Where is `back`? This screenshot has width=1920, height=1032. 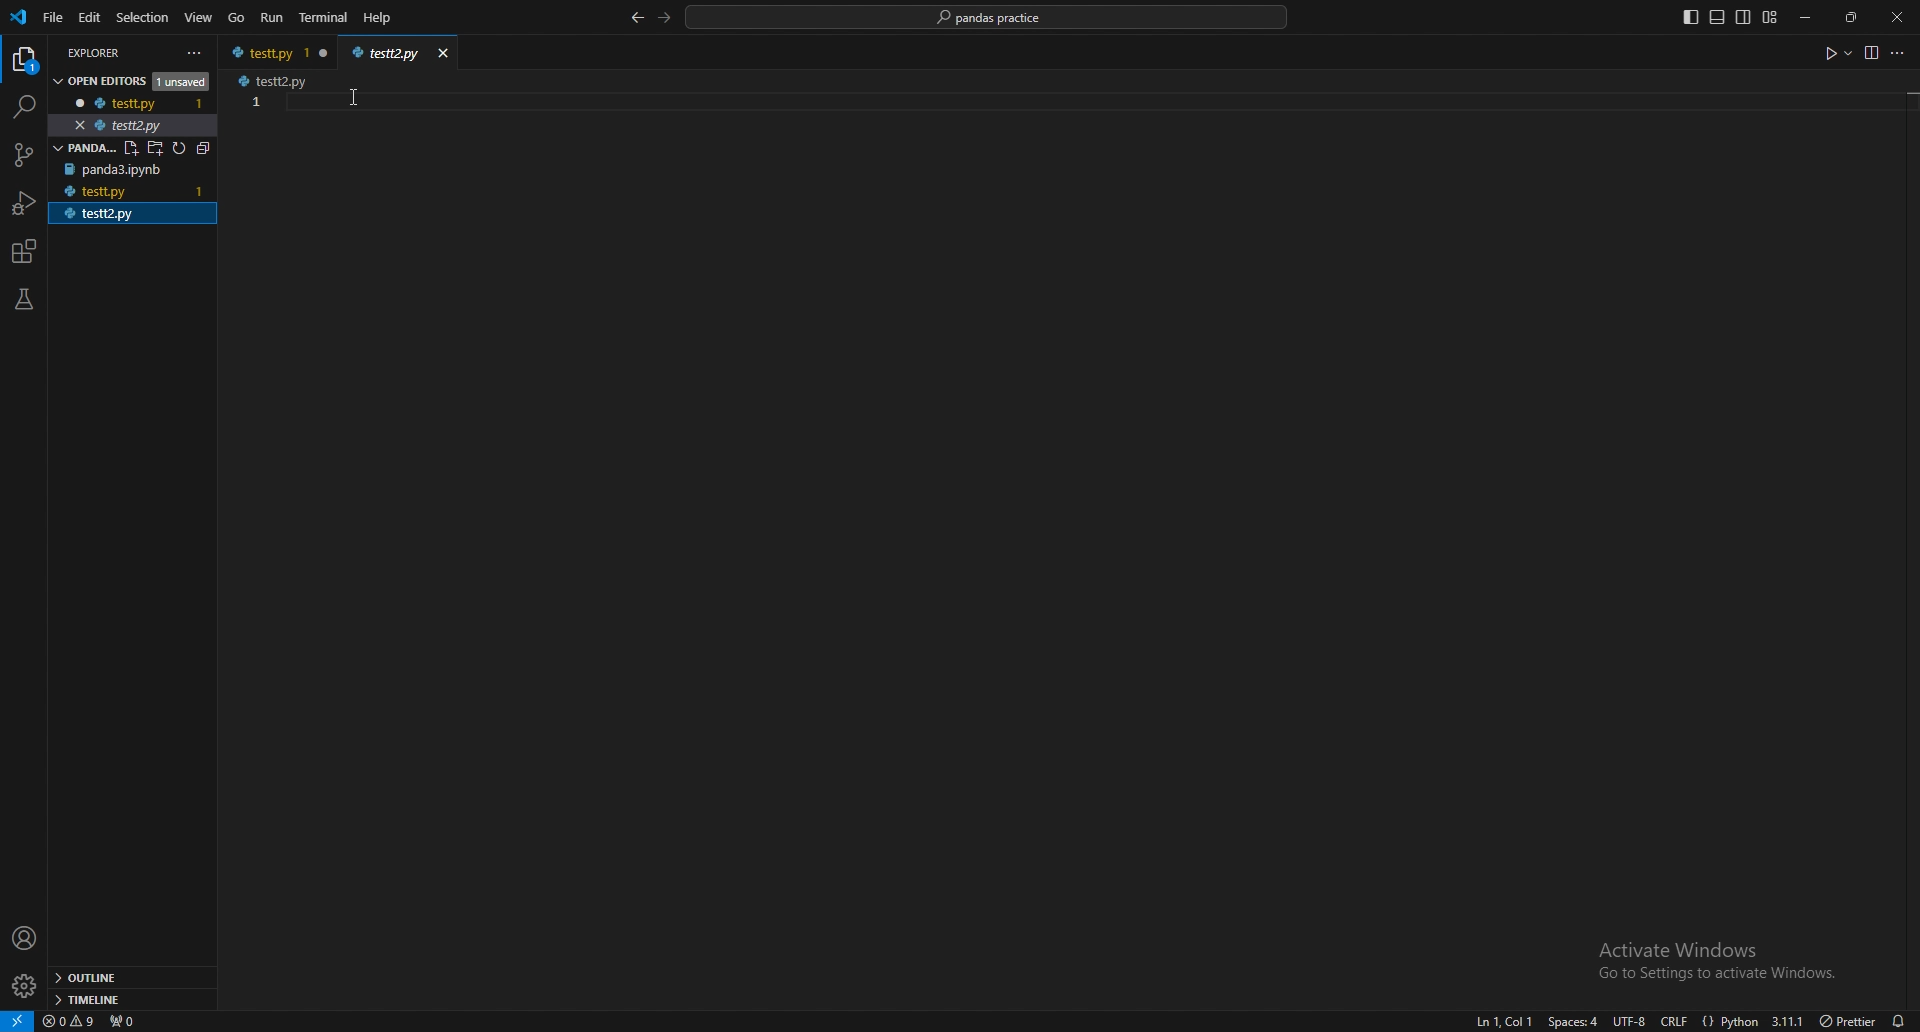 back is located at coordinates (636, 19).